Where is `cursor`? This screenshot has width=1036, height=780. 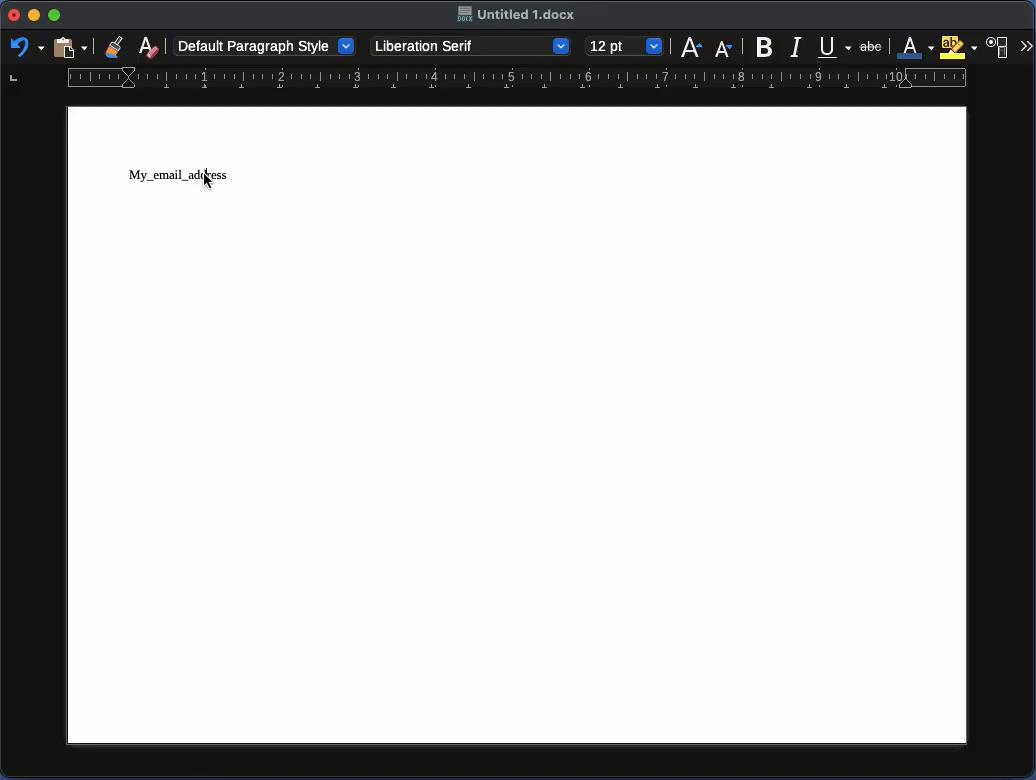
cursor is located at coordinates (207, 182).